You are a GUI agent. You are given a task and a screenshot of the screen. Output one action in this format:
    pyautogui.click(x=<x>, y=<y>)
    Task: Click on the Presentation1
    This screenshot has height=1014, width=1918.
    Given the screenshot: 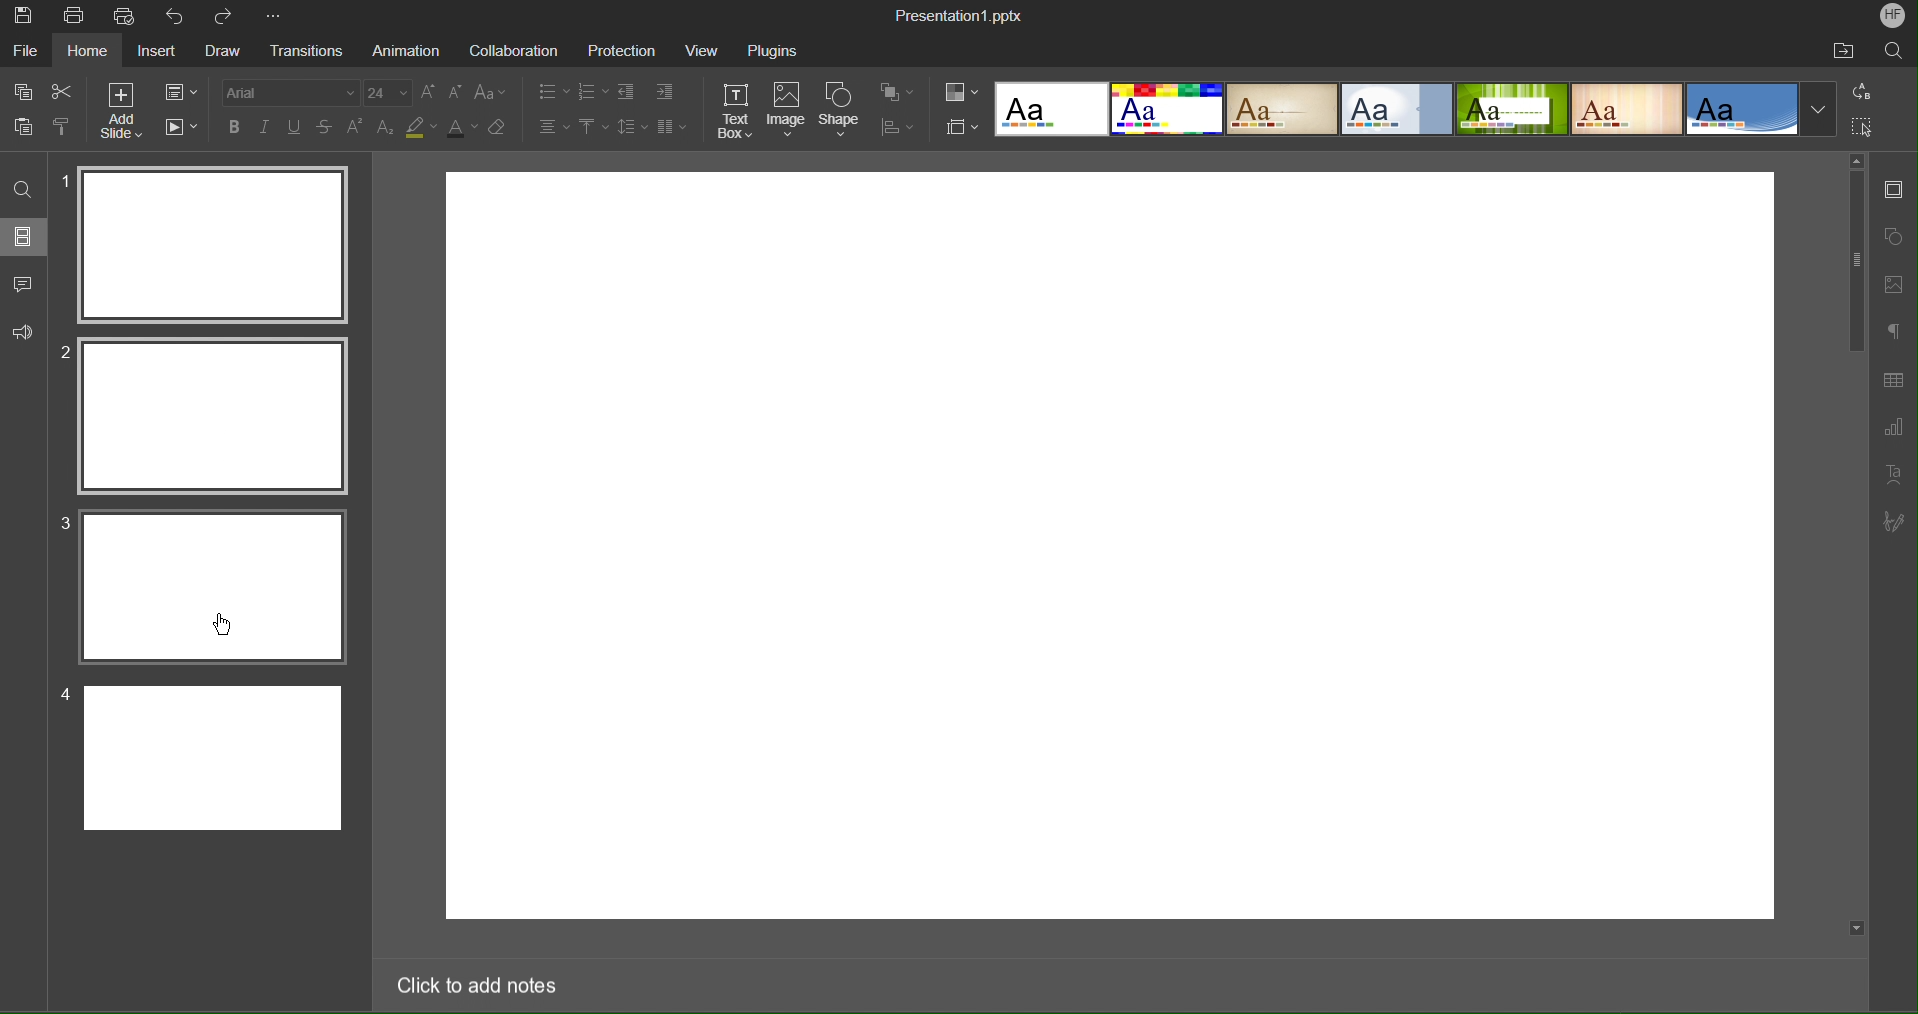 What is the action you would take?
    pyautogui.click(x=958, y=12)
    